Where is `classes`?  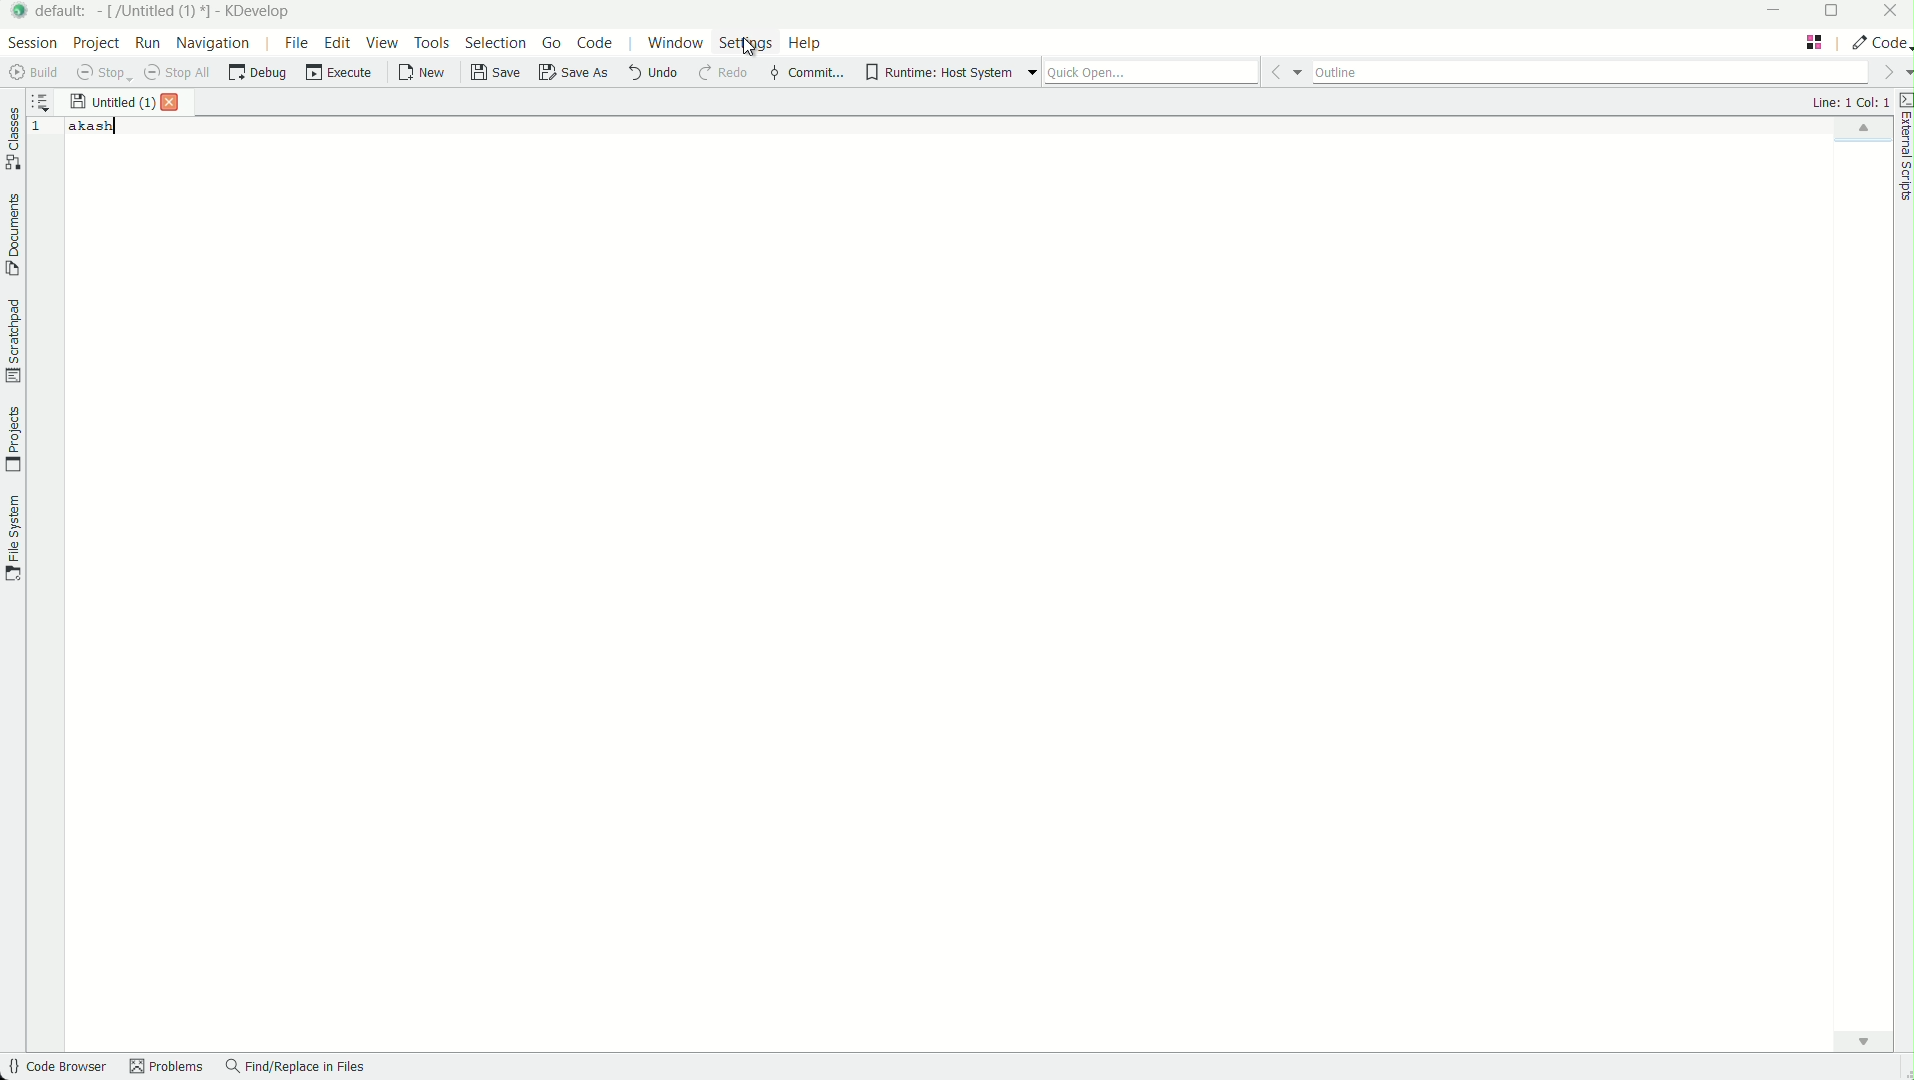 classes is located at coordinates (13, 141).